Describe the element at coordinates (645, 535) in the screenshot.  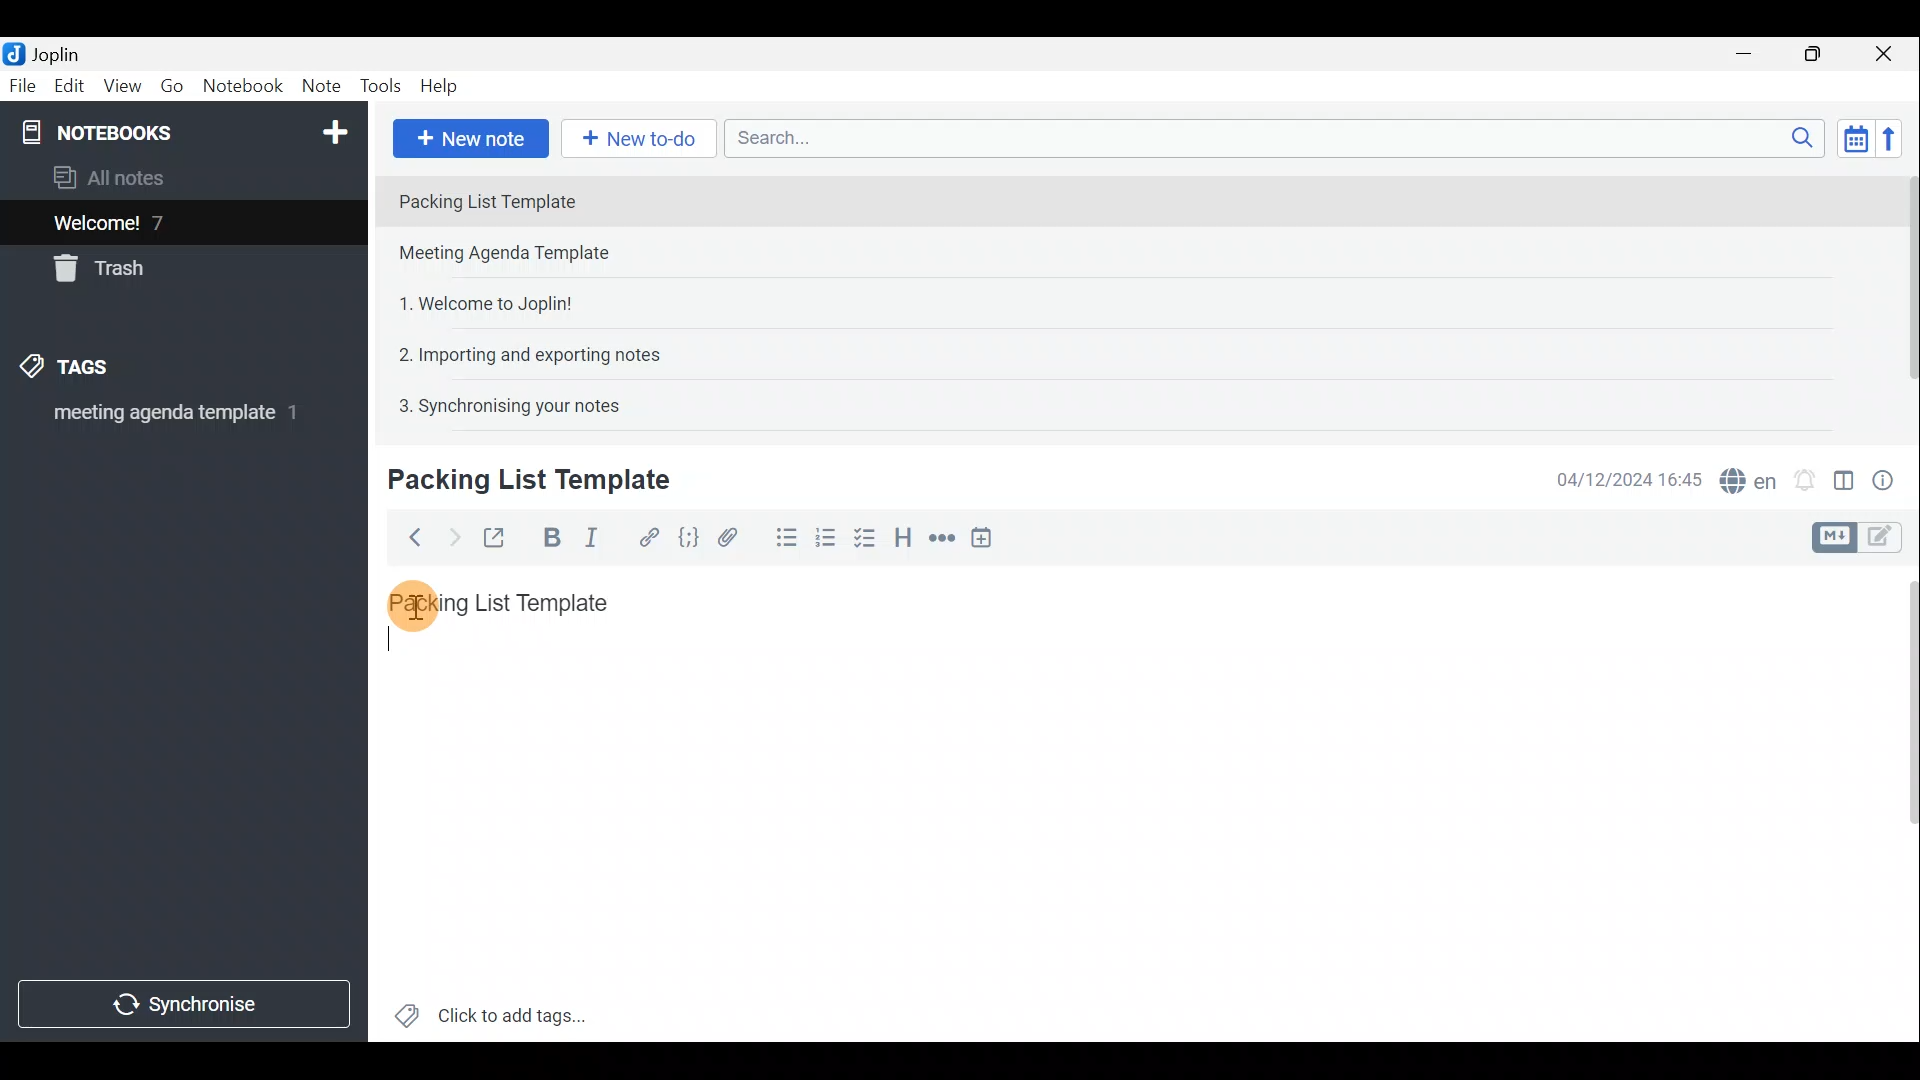
I see `Hyperlink` at that location.